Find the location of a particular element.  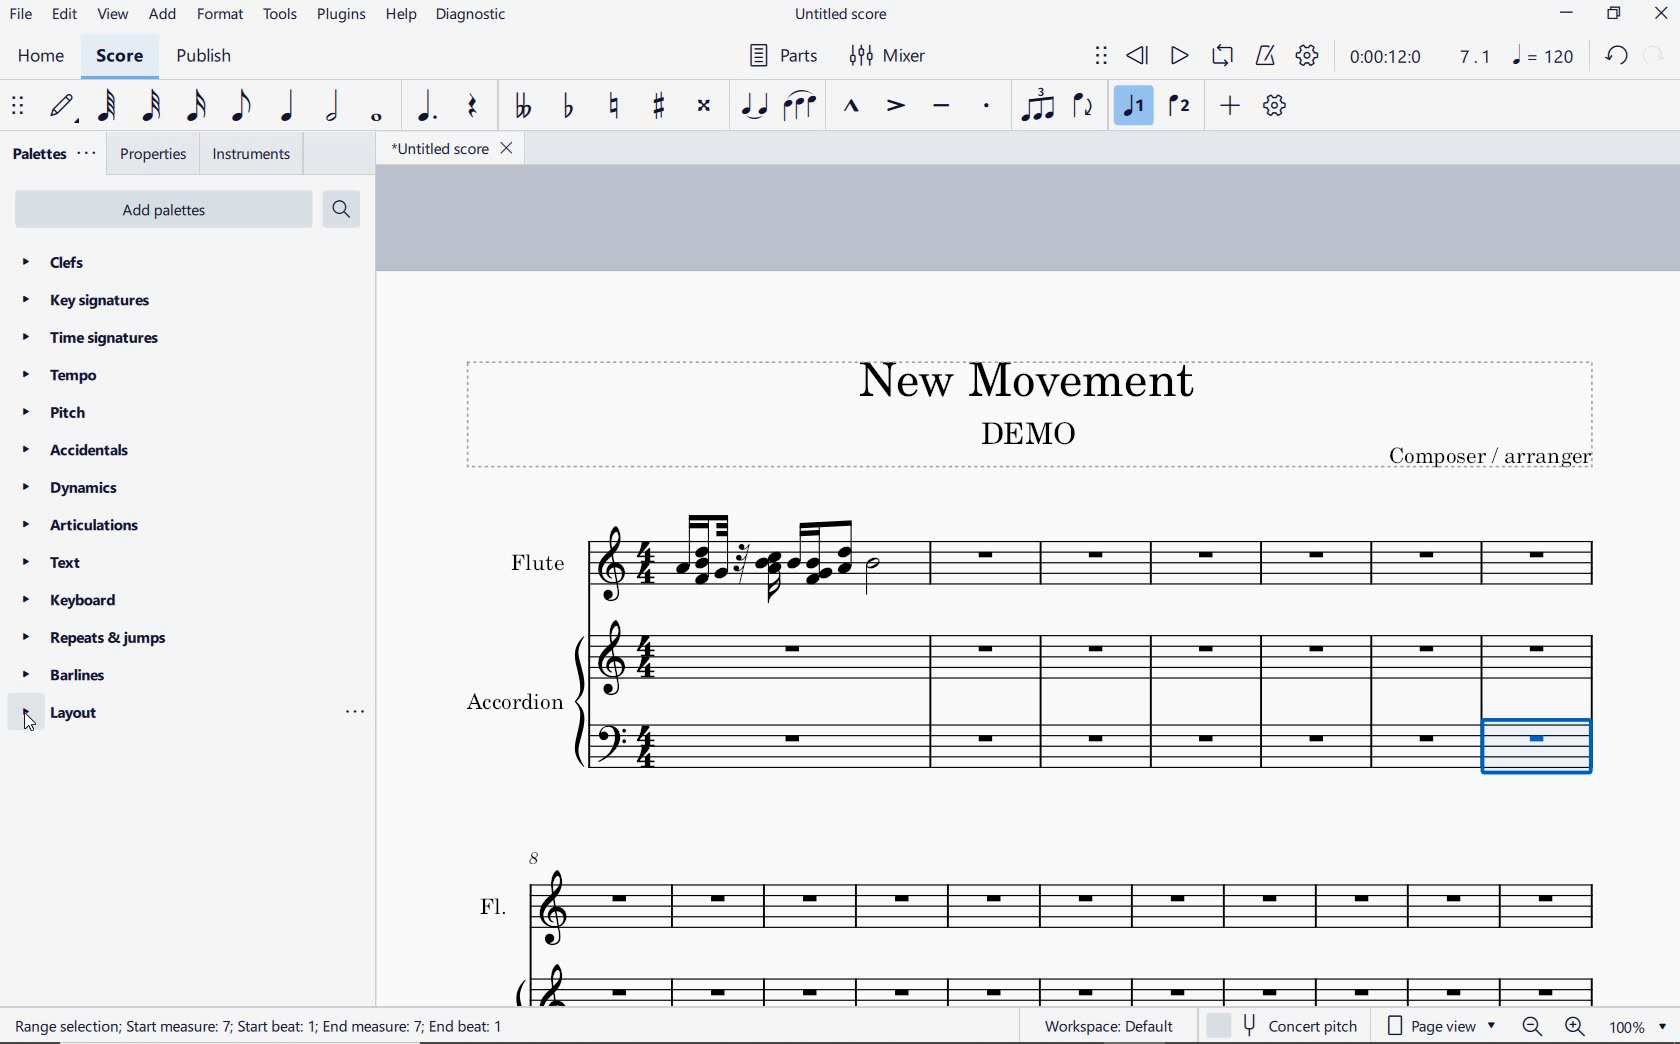

text is located at coordinates (1026, 432).